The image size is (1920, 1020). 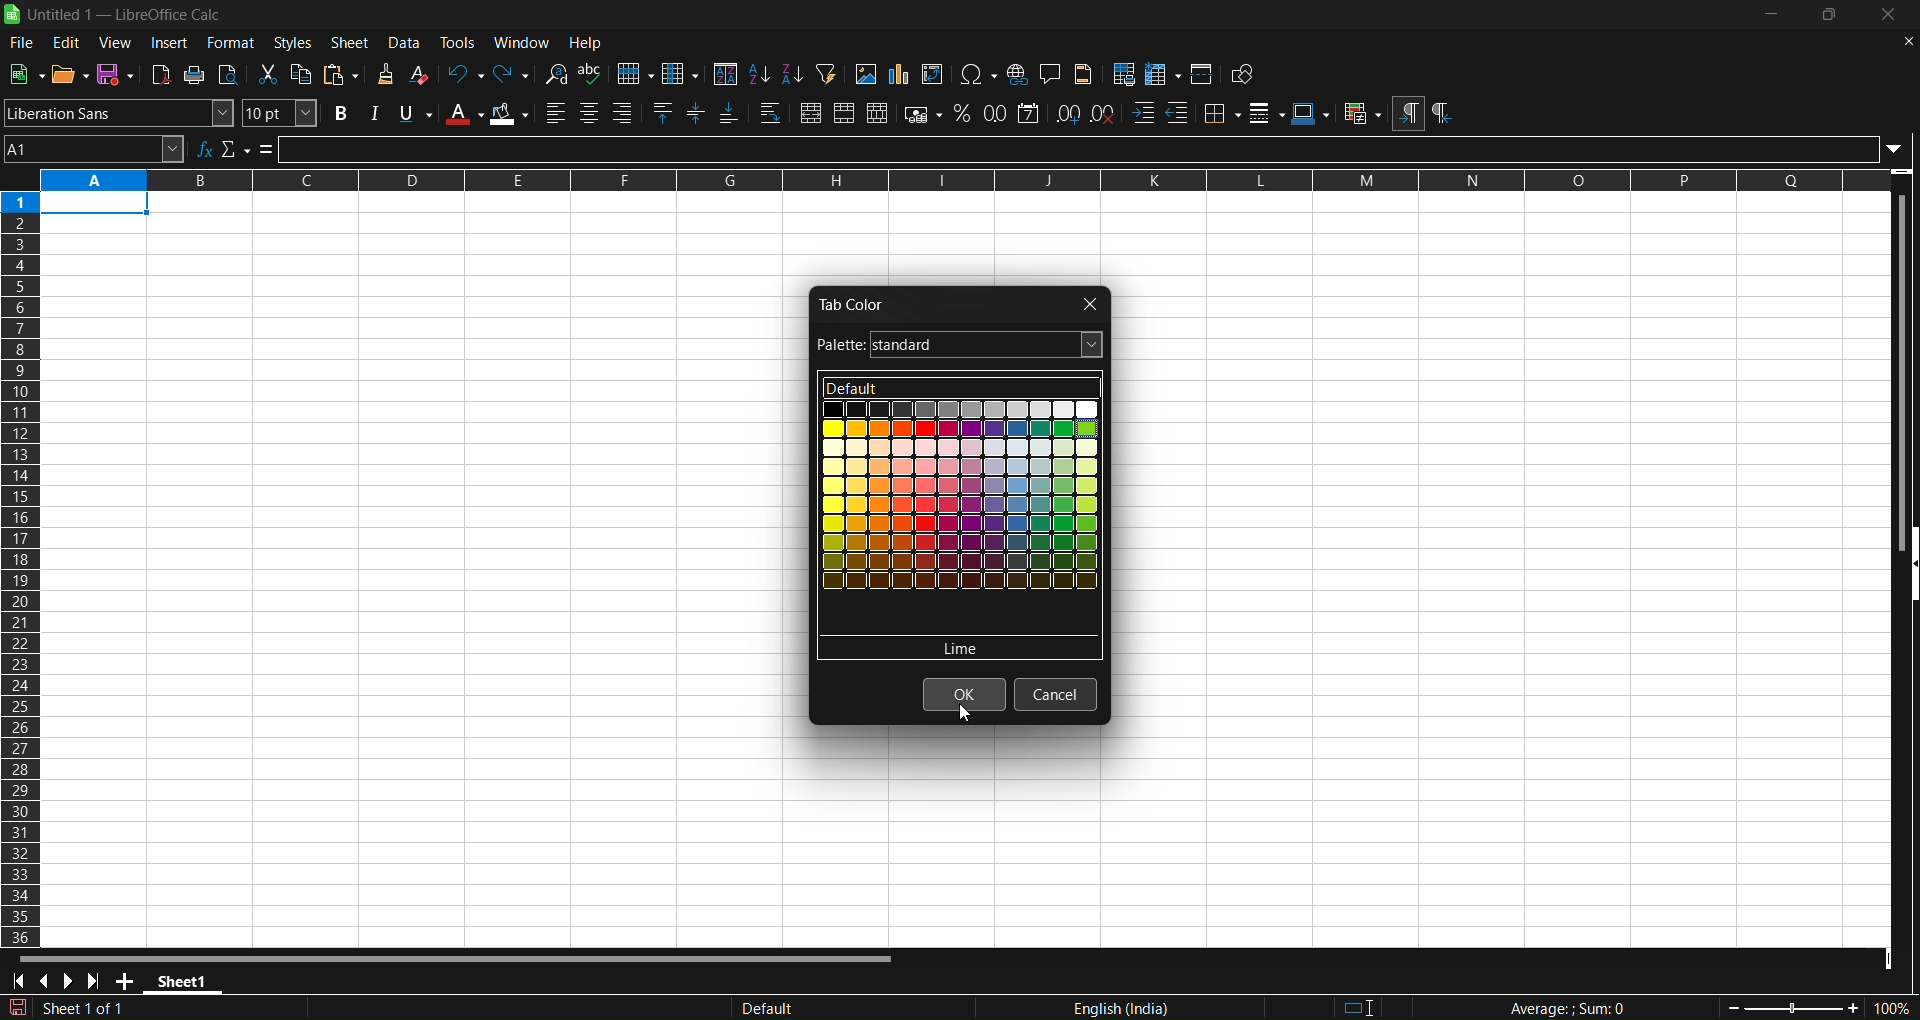 I want to click on wrap text, so click(x=771, y=115).